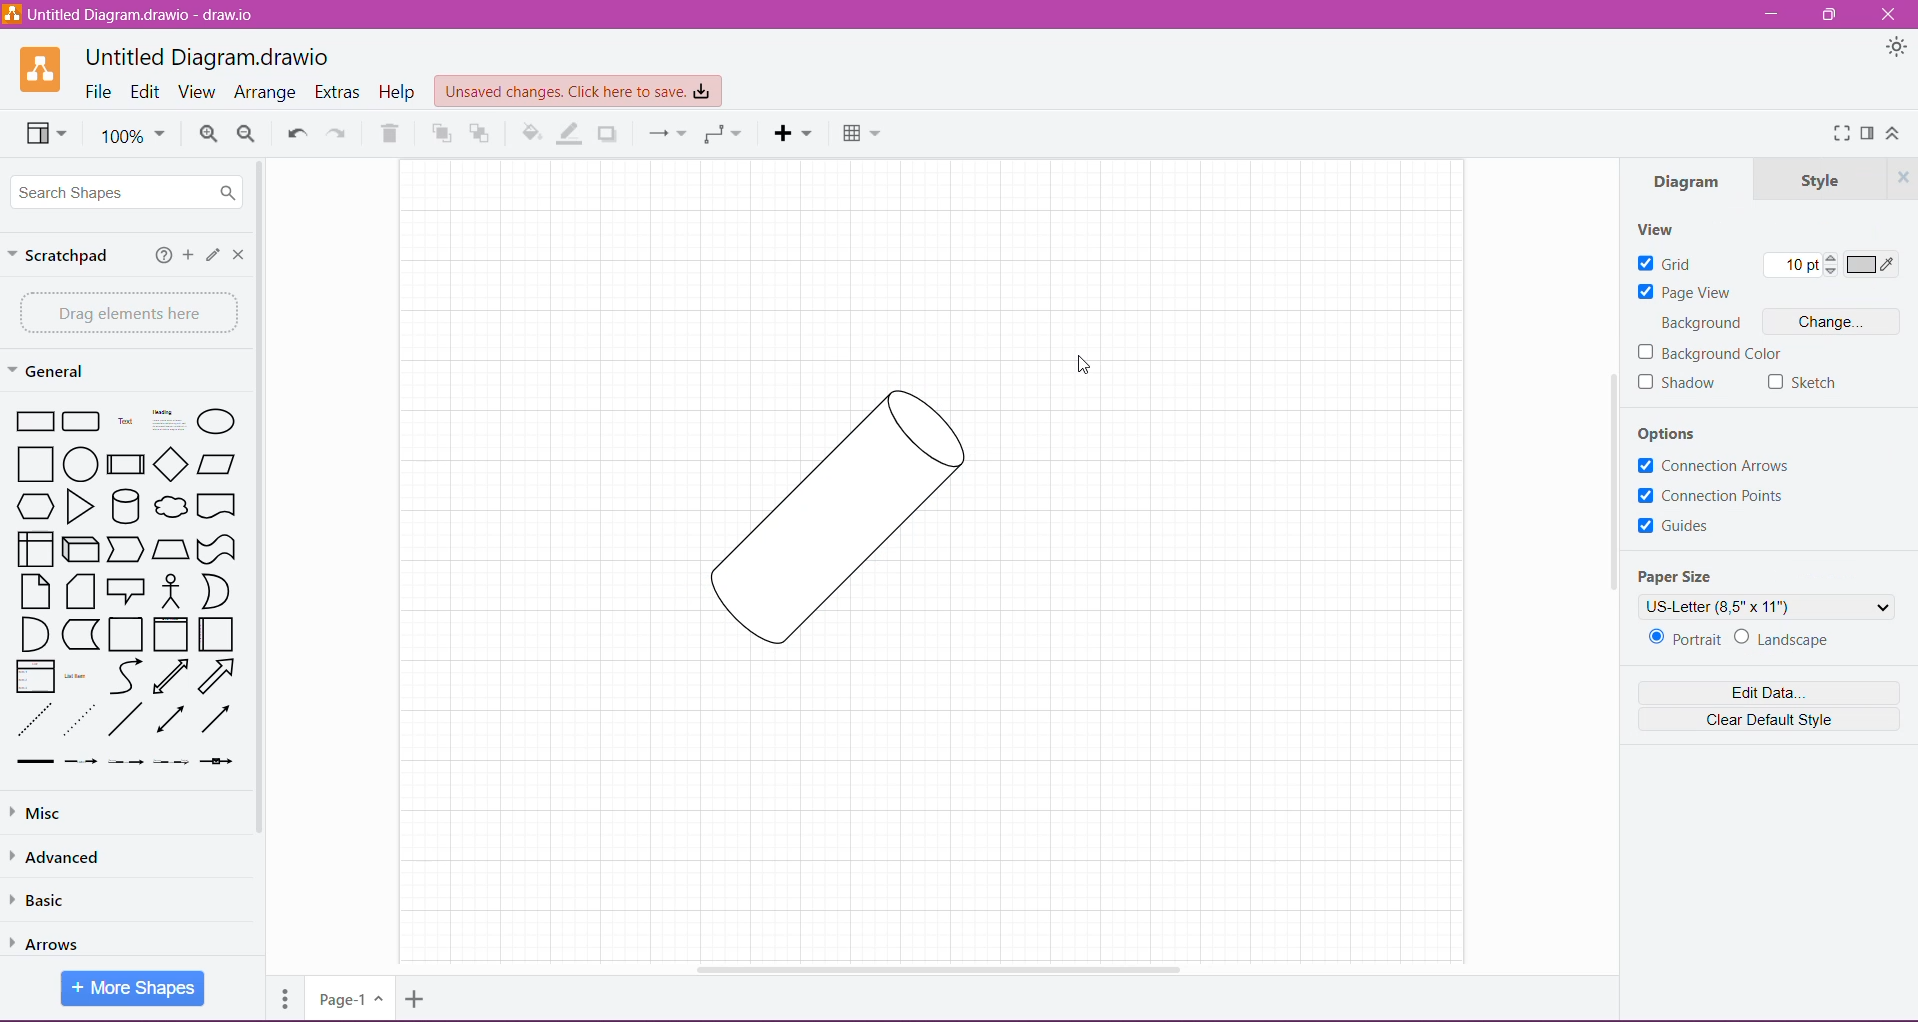 The height and width of the screenshot is (1022, 1918). I want to click on Minimize, so click(1773, 14).